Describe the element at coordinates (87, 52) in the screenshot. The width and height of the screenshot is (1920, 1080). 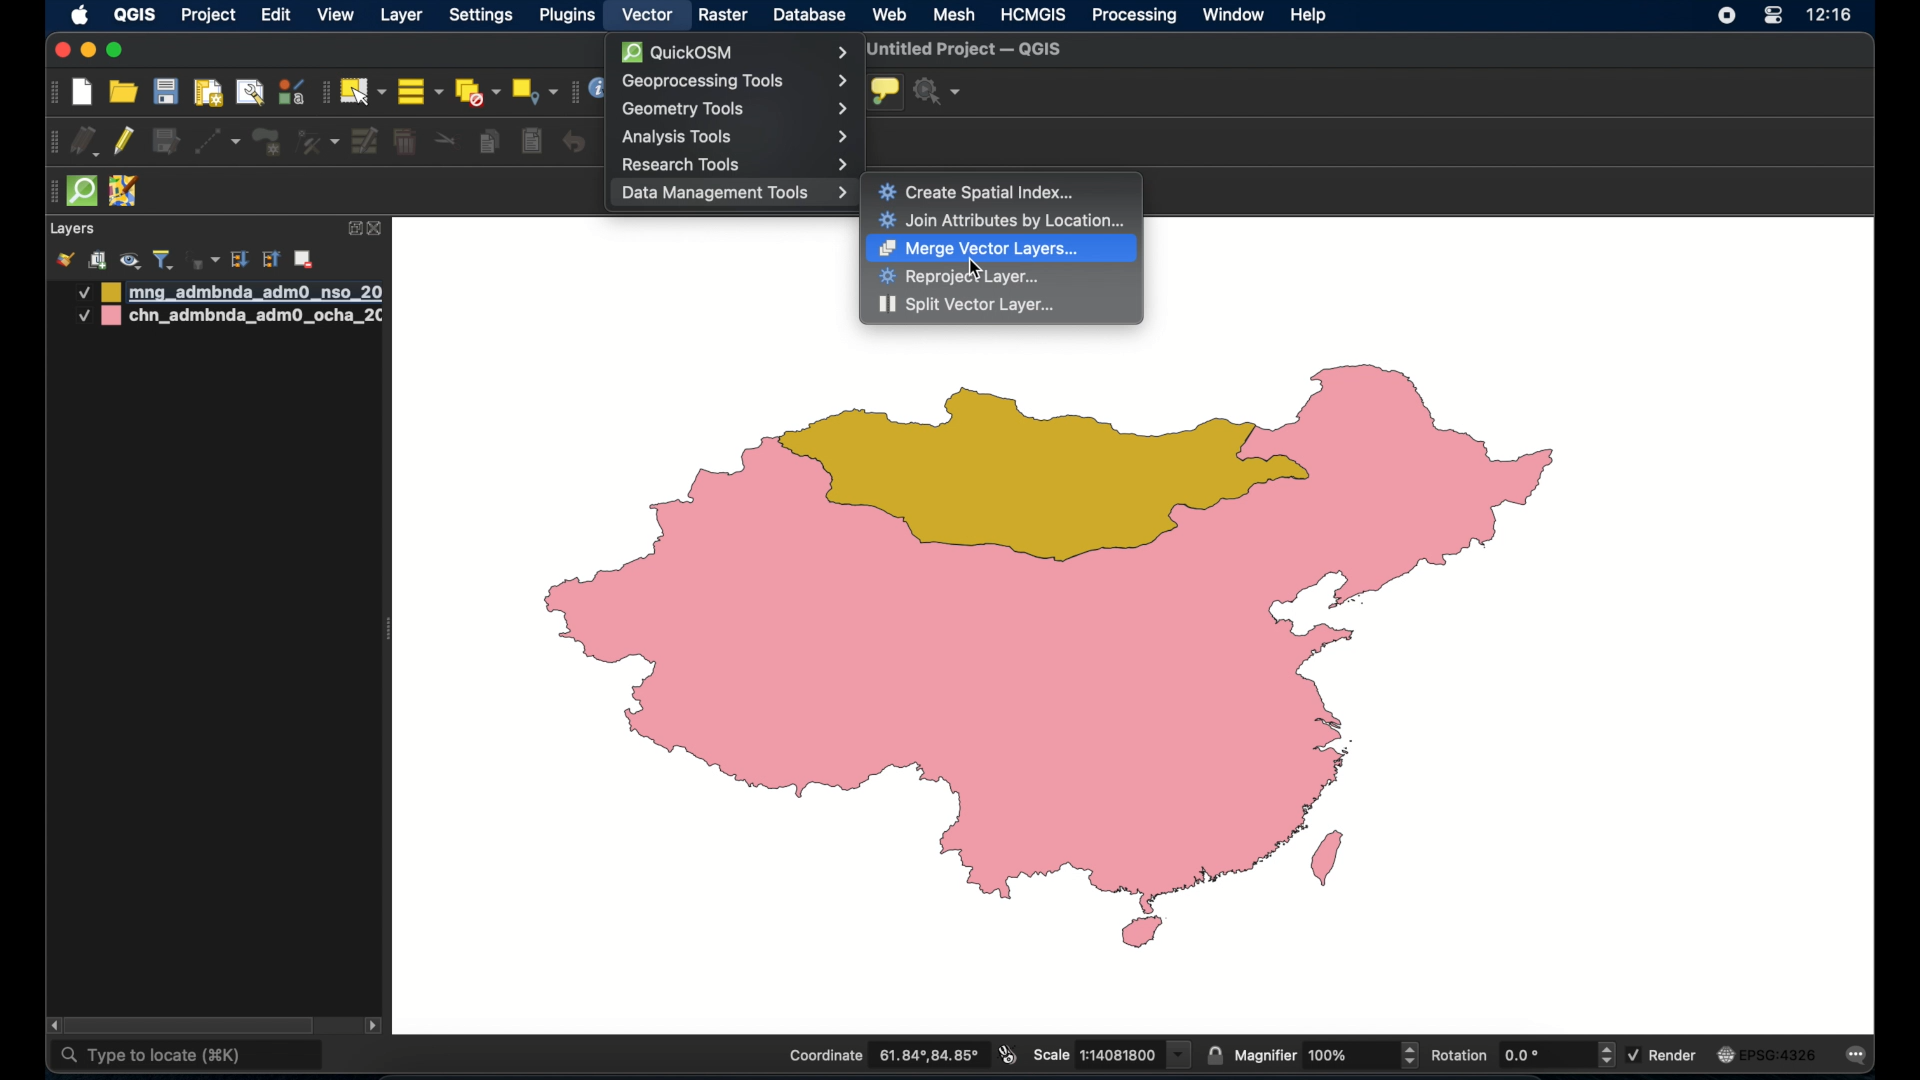
I see `minimize` at that location.